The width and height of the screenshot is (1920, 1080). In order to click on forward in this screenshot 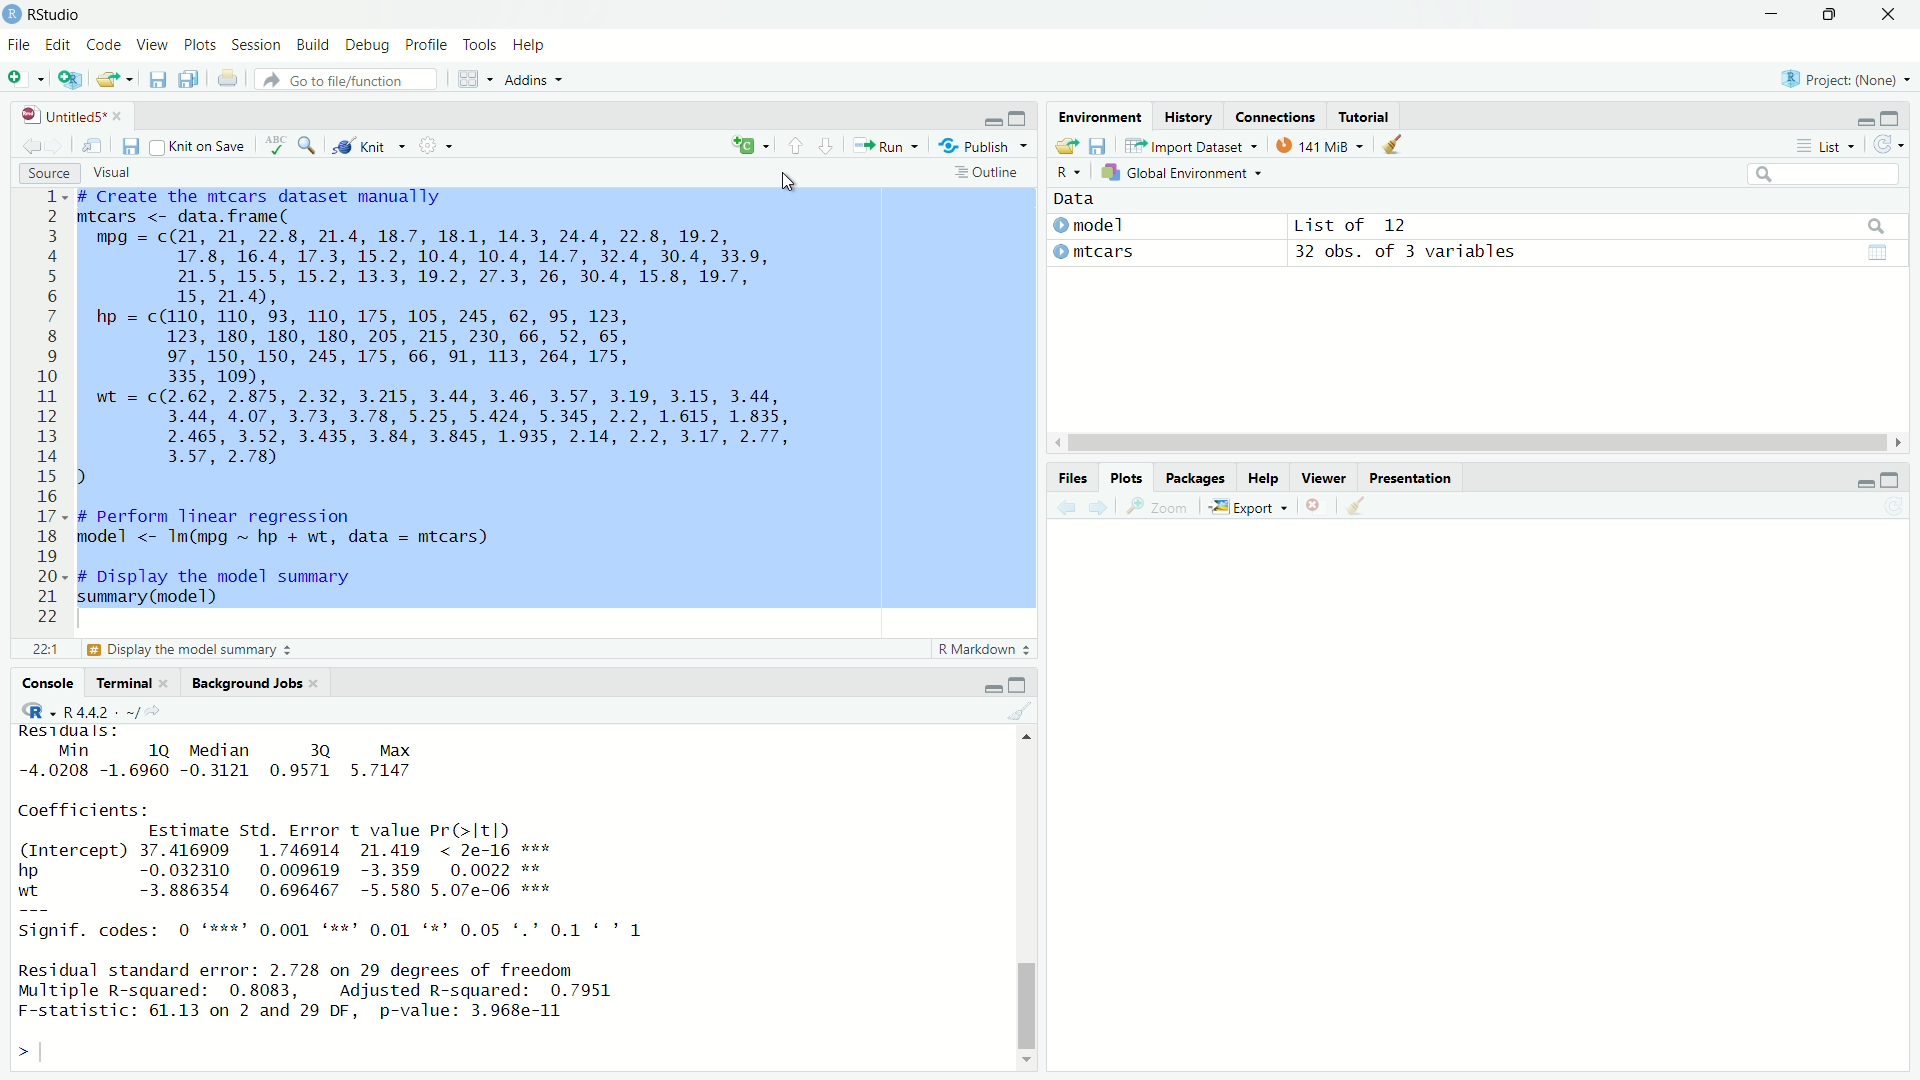, I will do `click(1102, 508)`.